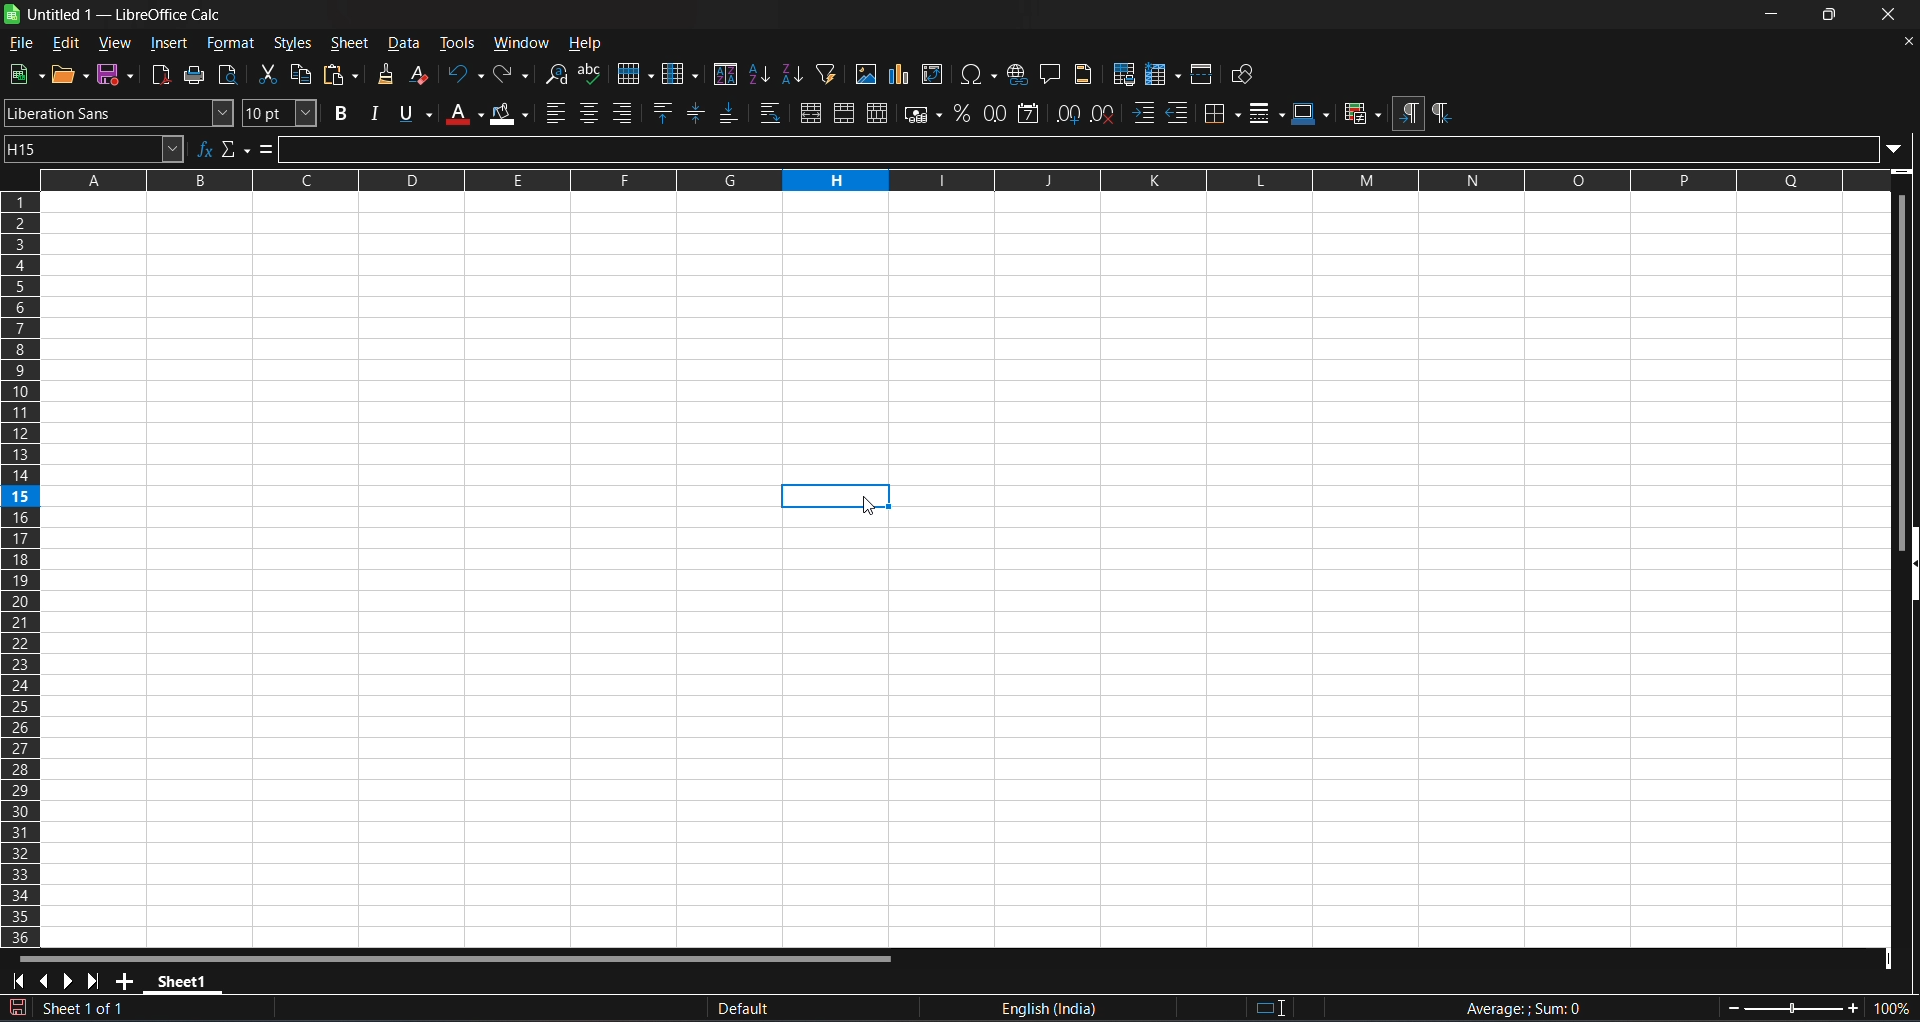 This screenshot has height=1022, width=1920. Describe the element at coordinates (662, 111) in the screenshot. I see `align top` at that location.